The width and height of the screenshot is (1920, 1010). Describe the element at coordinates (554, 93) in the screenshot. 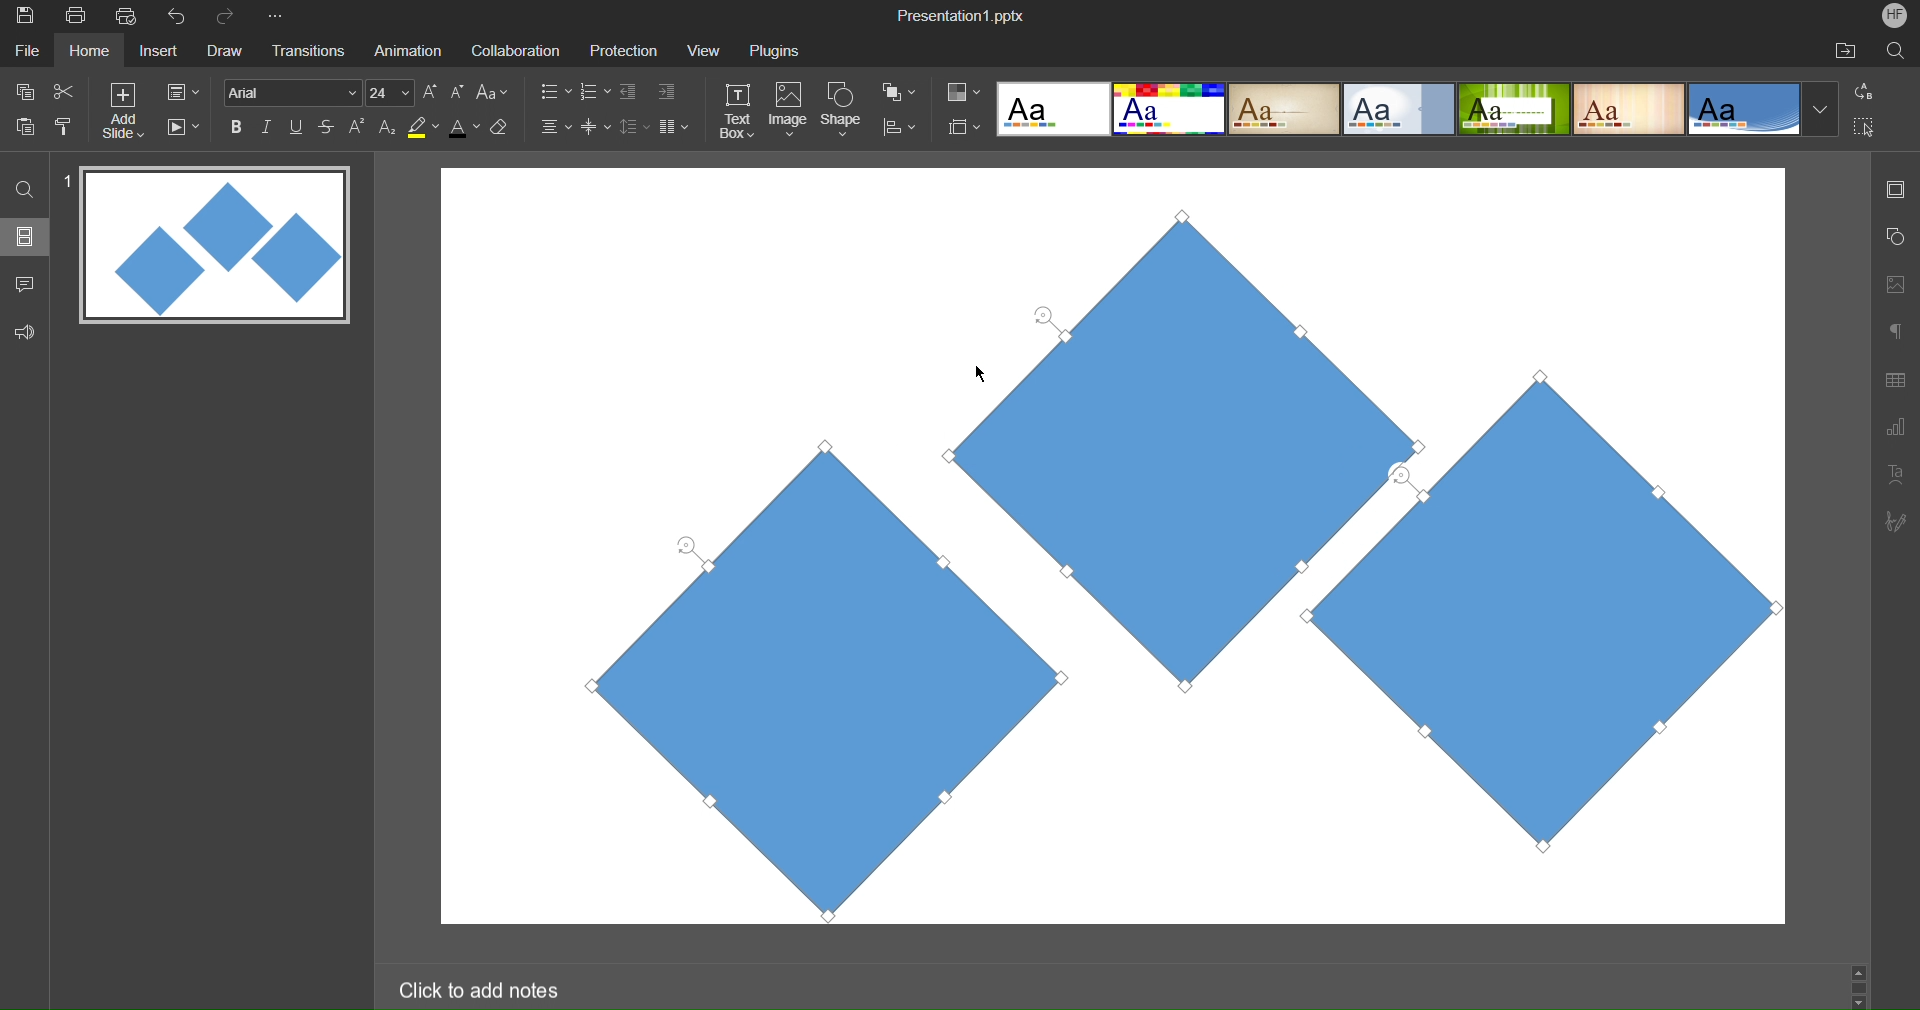

I see `Bullet List` at that location.